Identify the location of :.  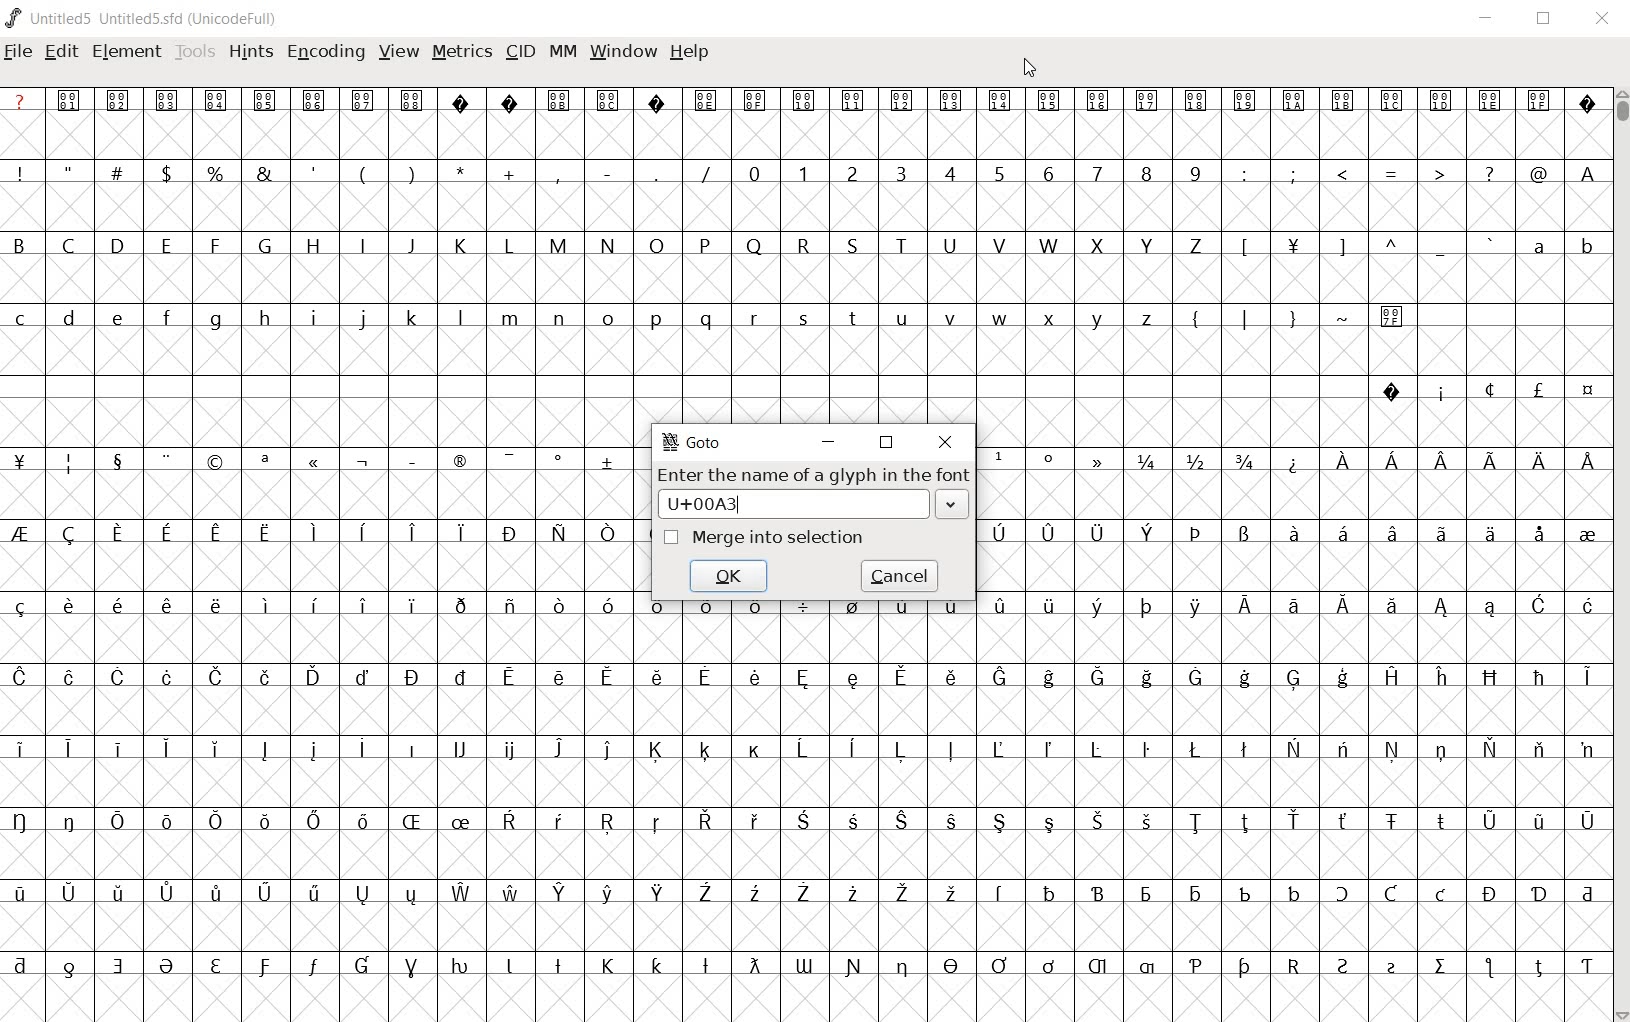
(1242, 172).